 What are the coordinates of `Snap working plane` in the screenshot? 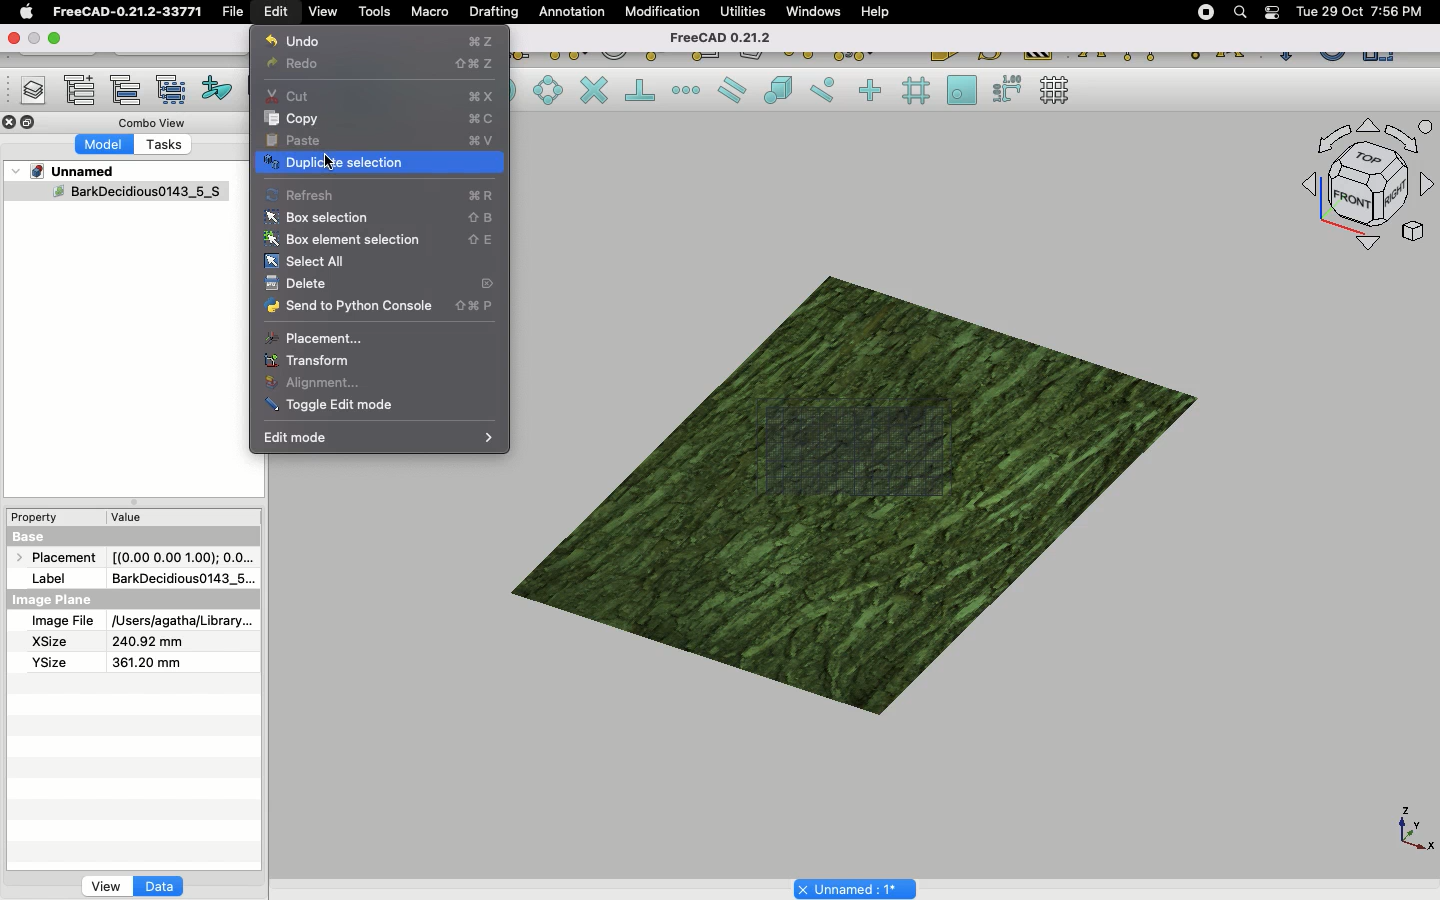 It's located at (962, 92).